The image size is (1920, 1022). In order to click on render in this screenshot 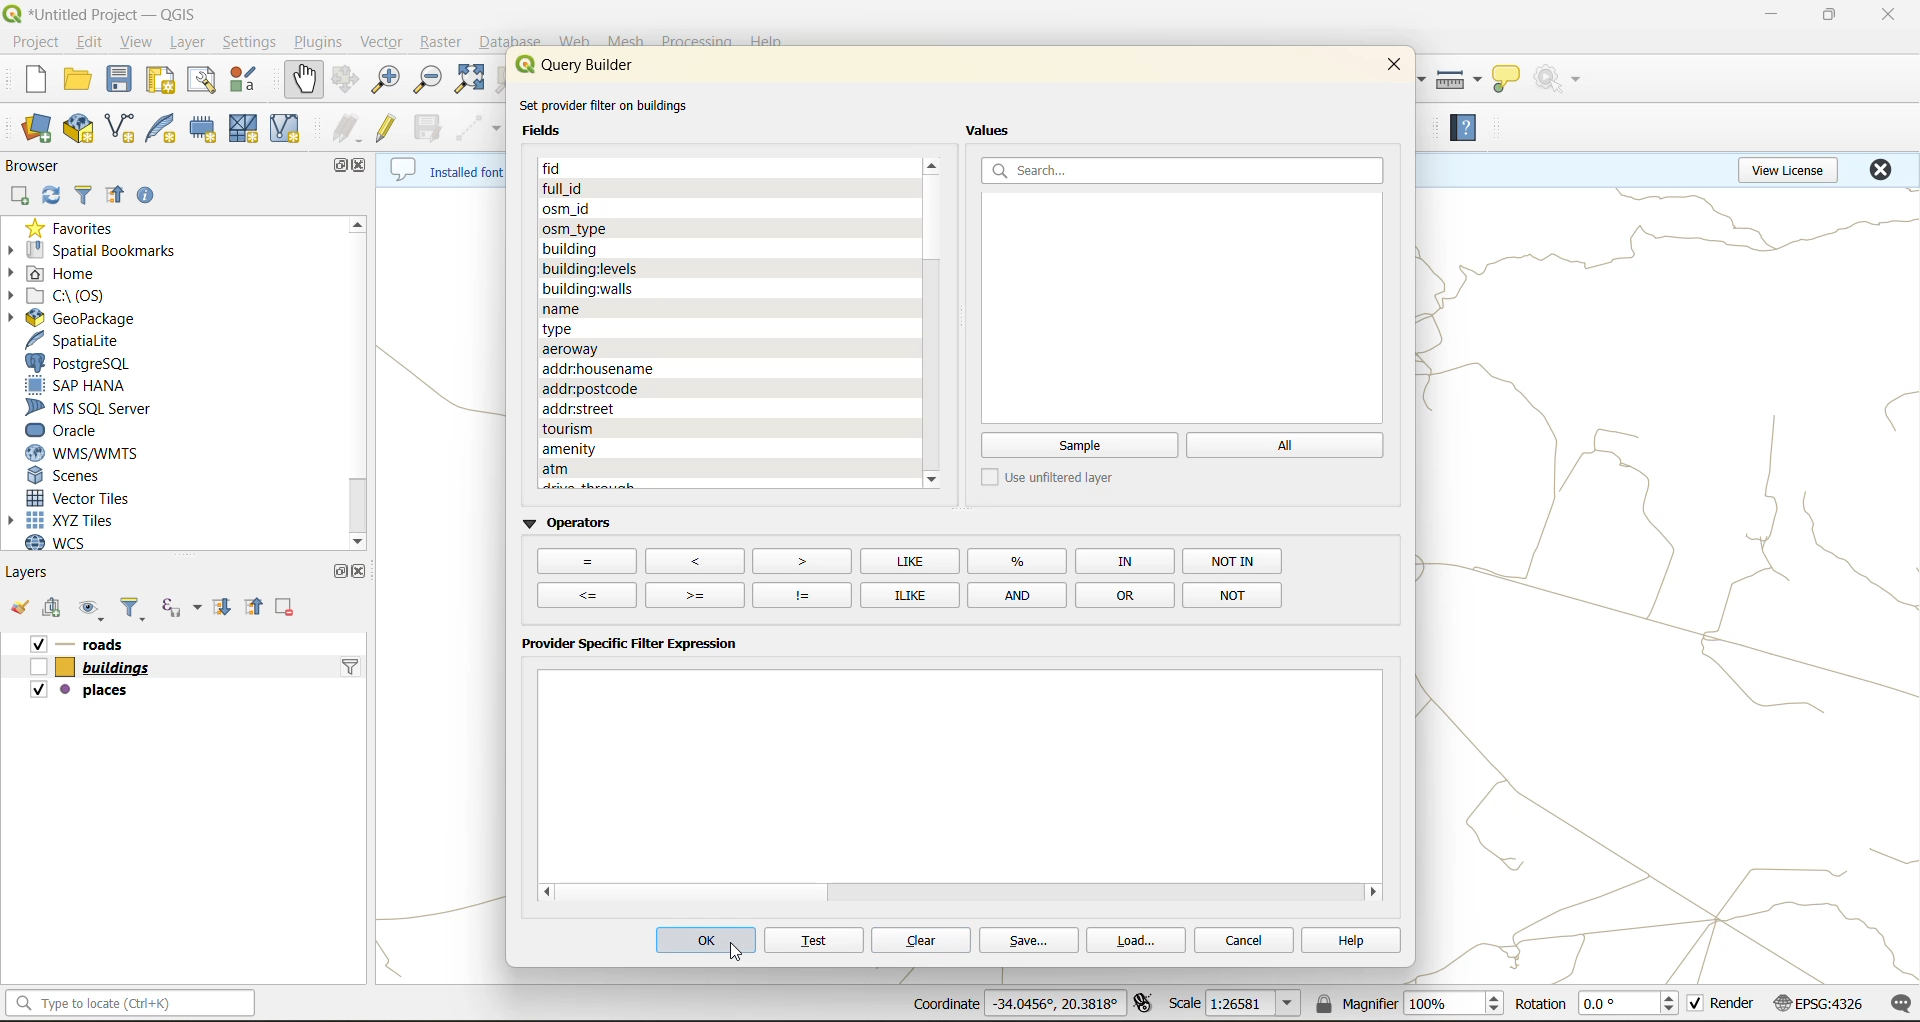, I will do `click(1722, 1004)`.